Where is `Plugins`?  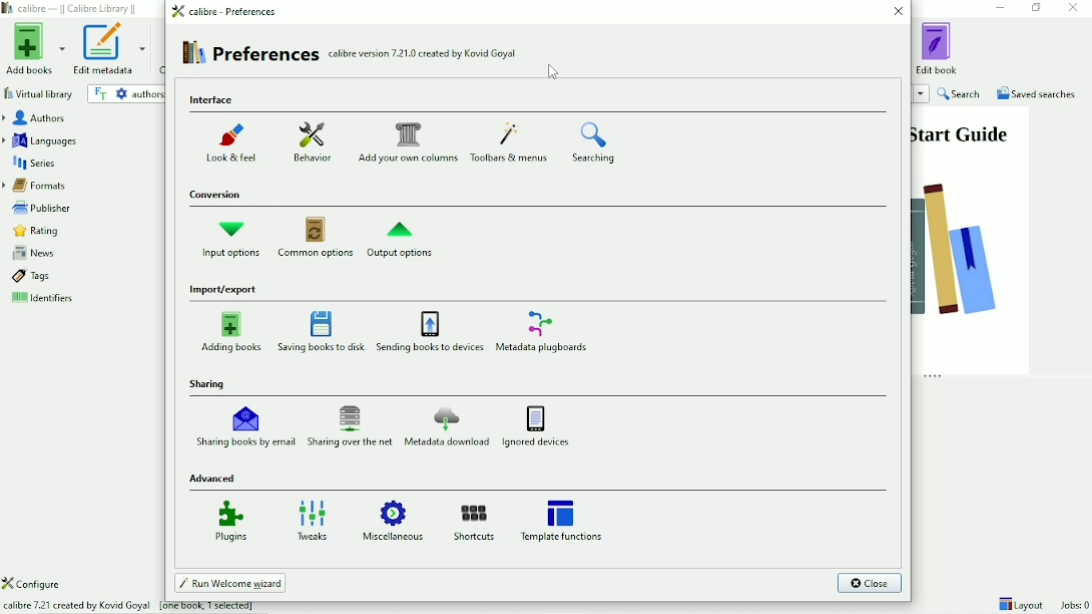
Plugins is located at coordinates (230, 520).